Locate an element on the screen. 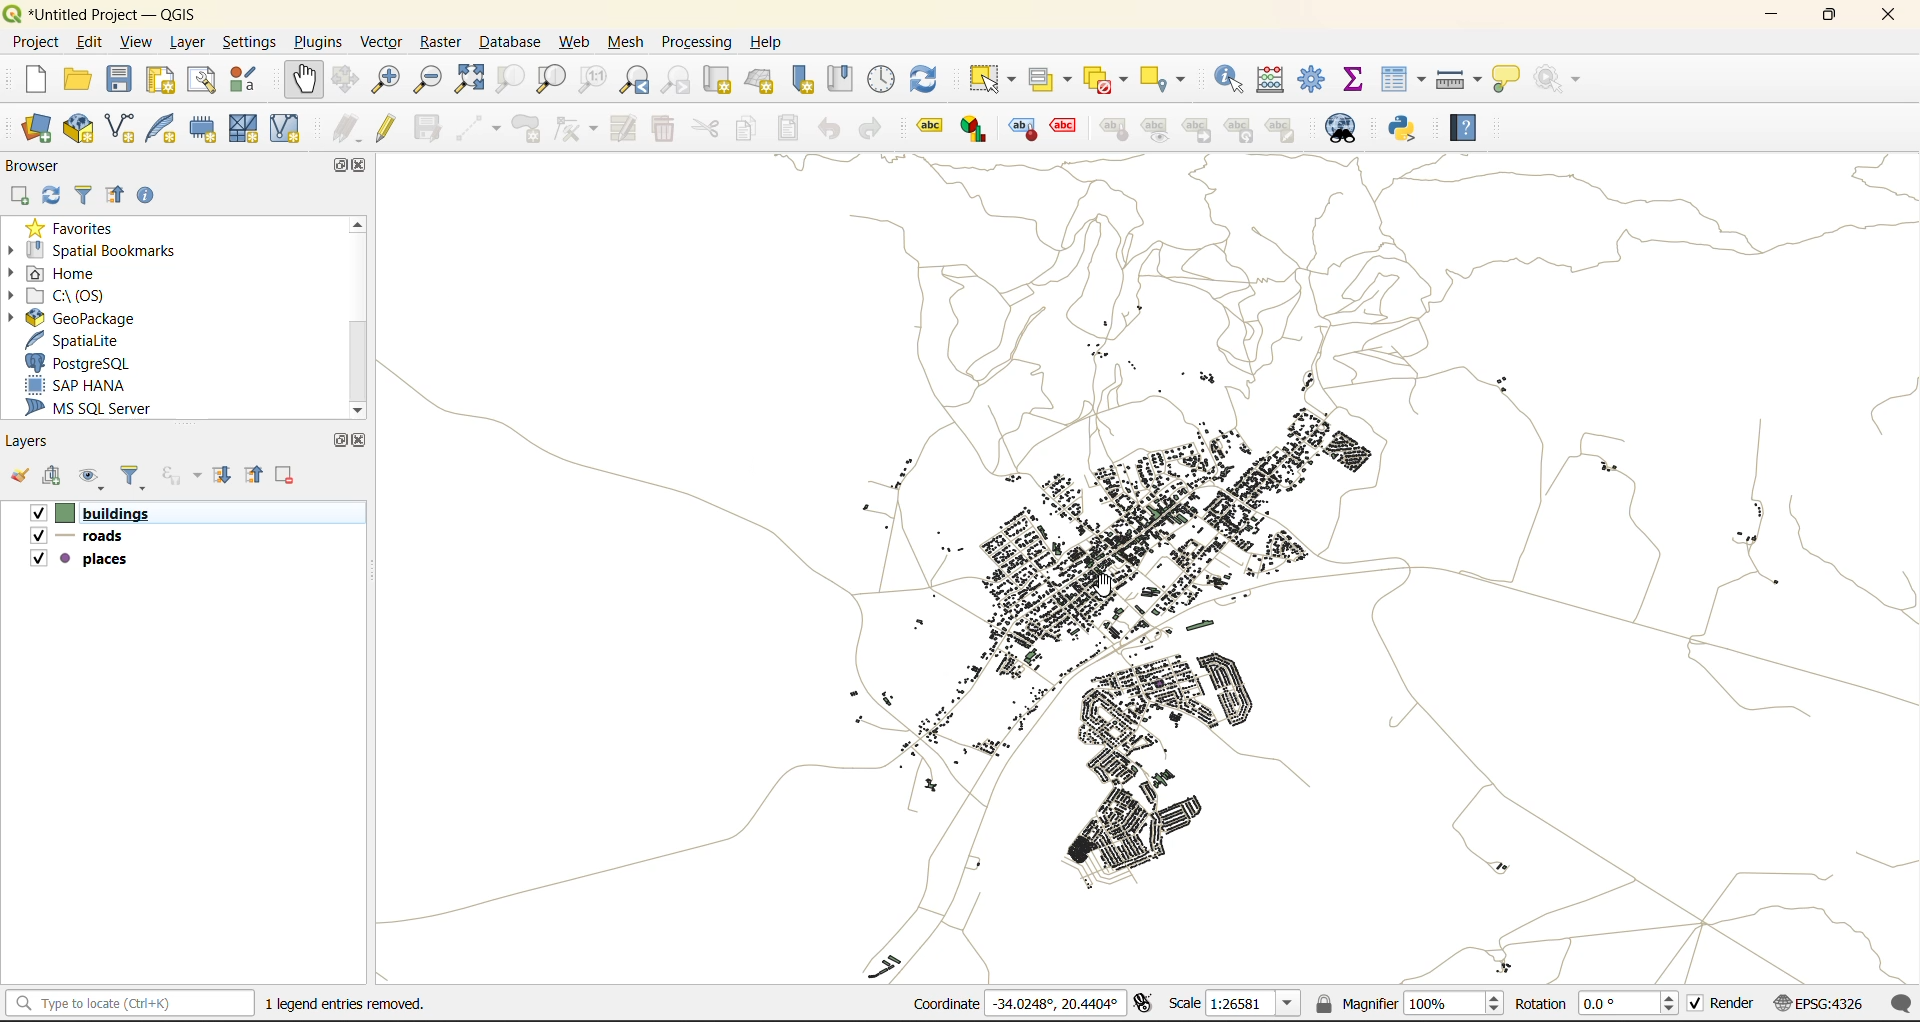 The width and height of the screenshot is (1920, 1022). mesh is located at coordinates (630, 42).